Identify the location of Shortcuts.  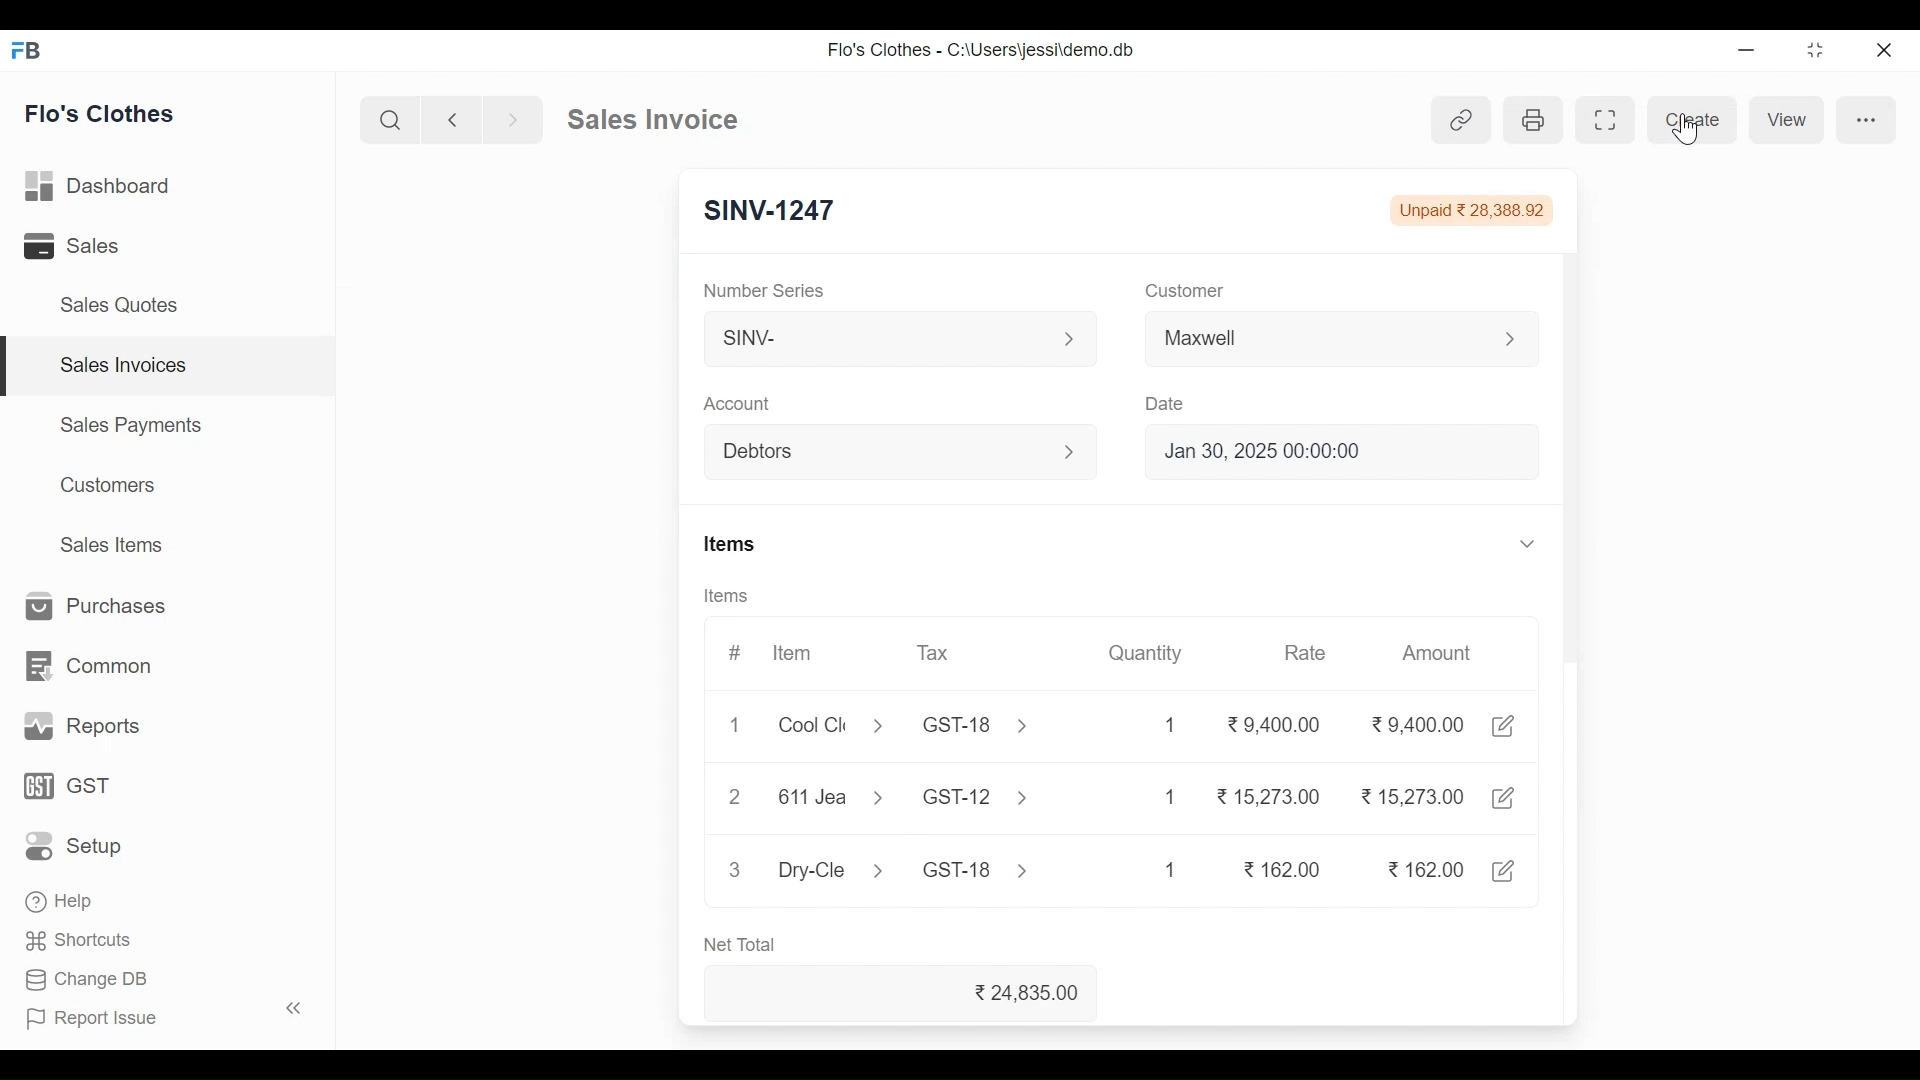
(80, 944).